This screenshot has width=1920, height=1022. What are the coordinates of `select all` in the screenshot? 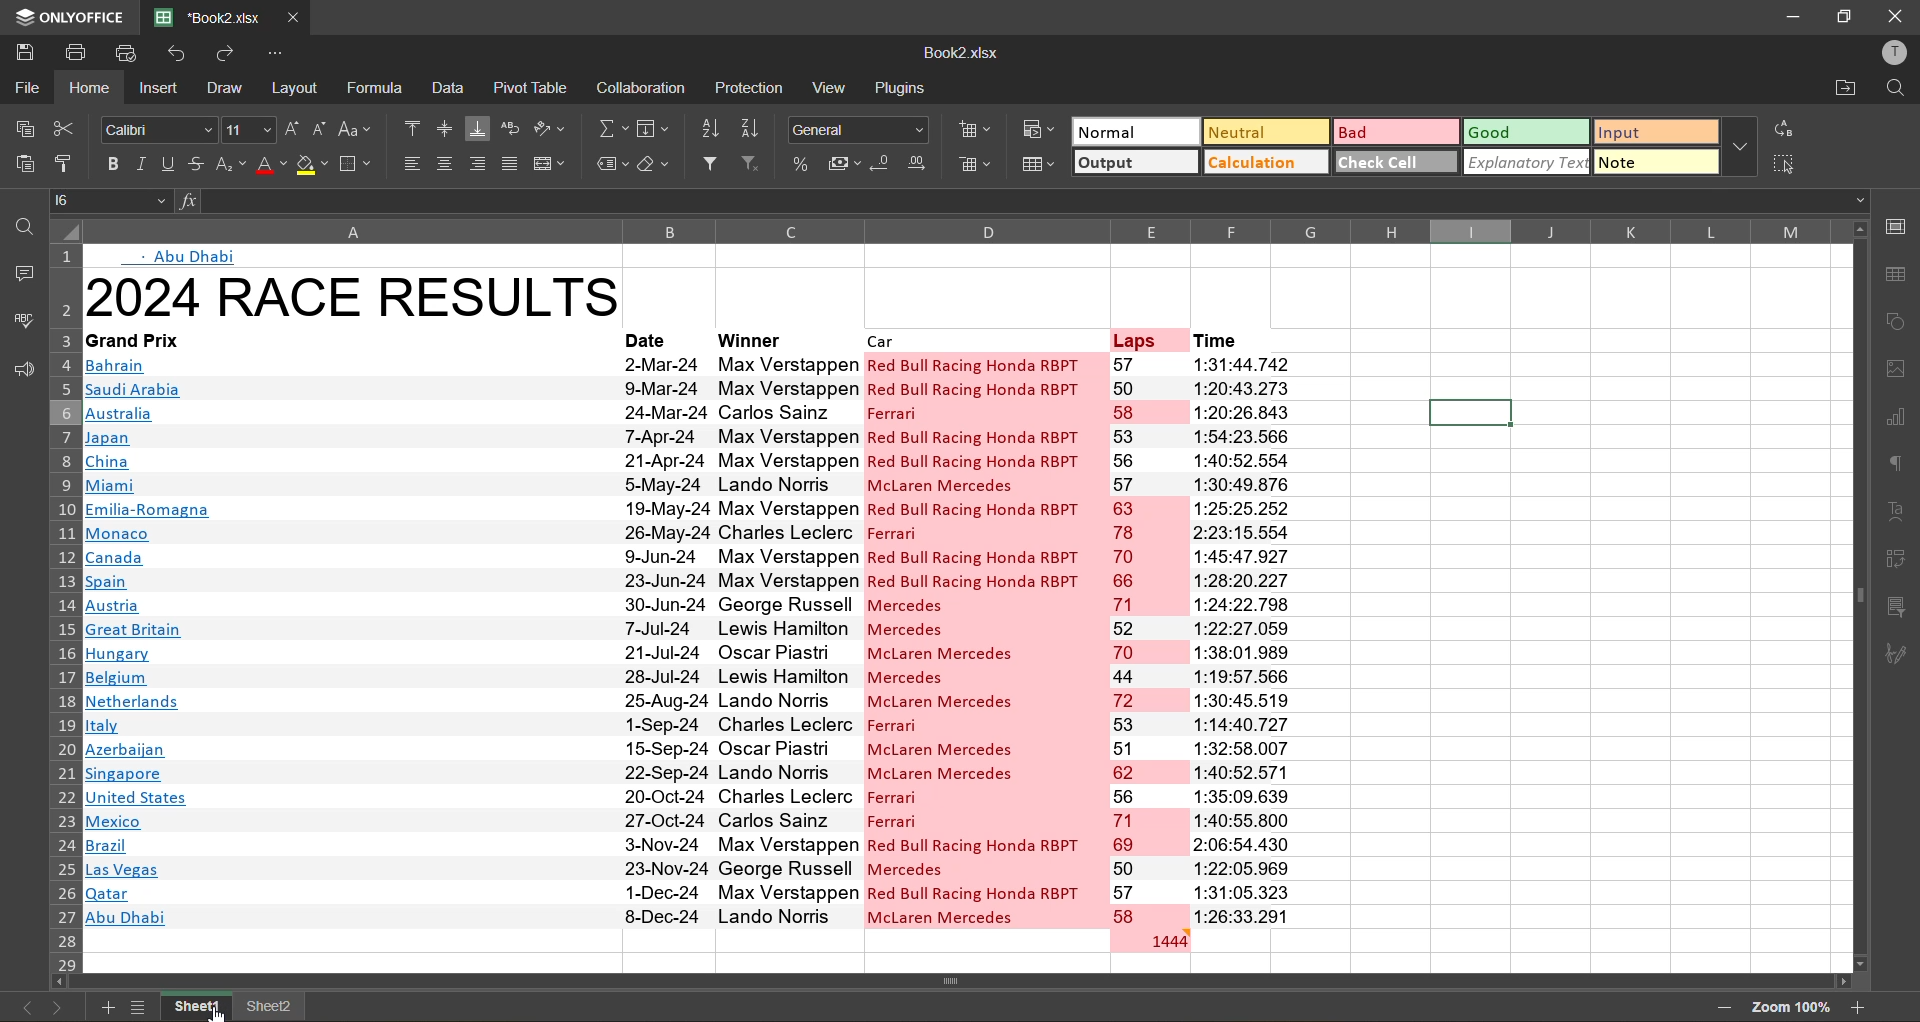 It's located at (1783, 162).